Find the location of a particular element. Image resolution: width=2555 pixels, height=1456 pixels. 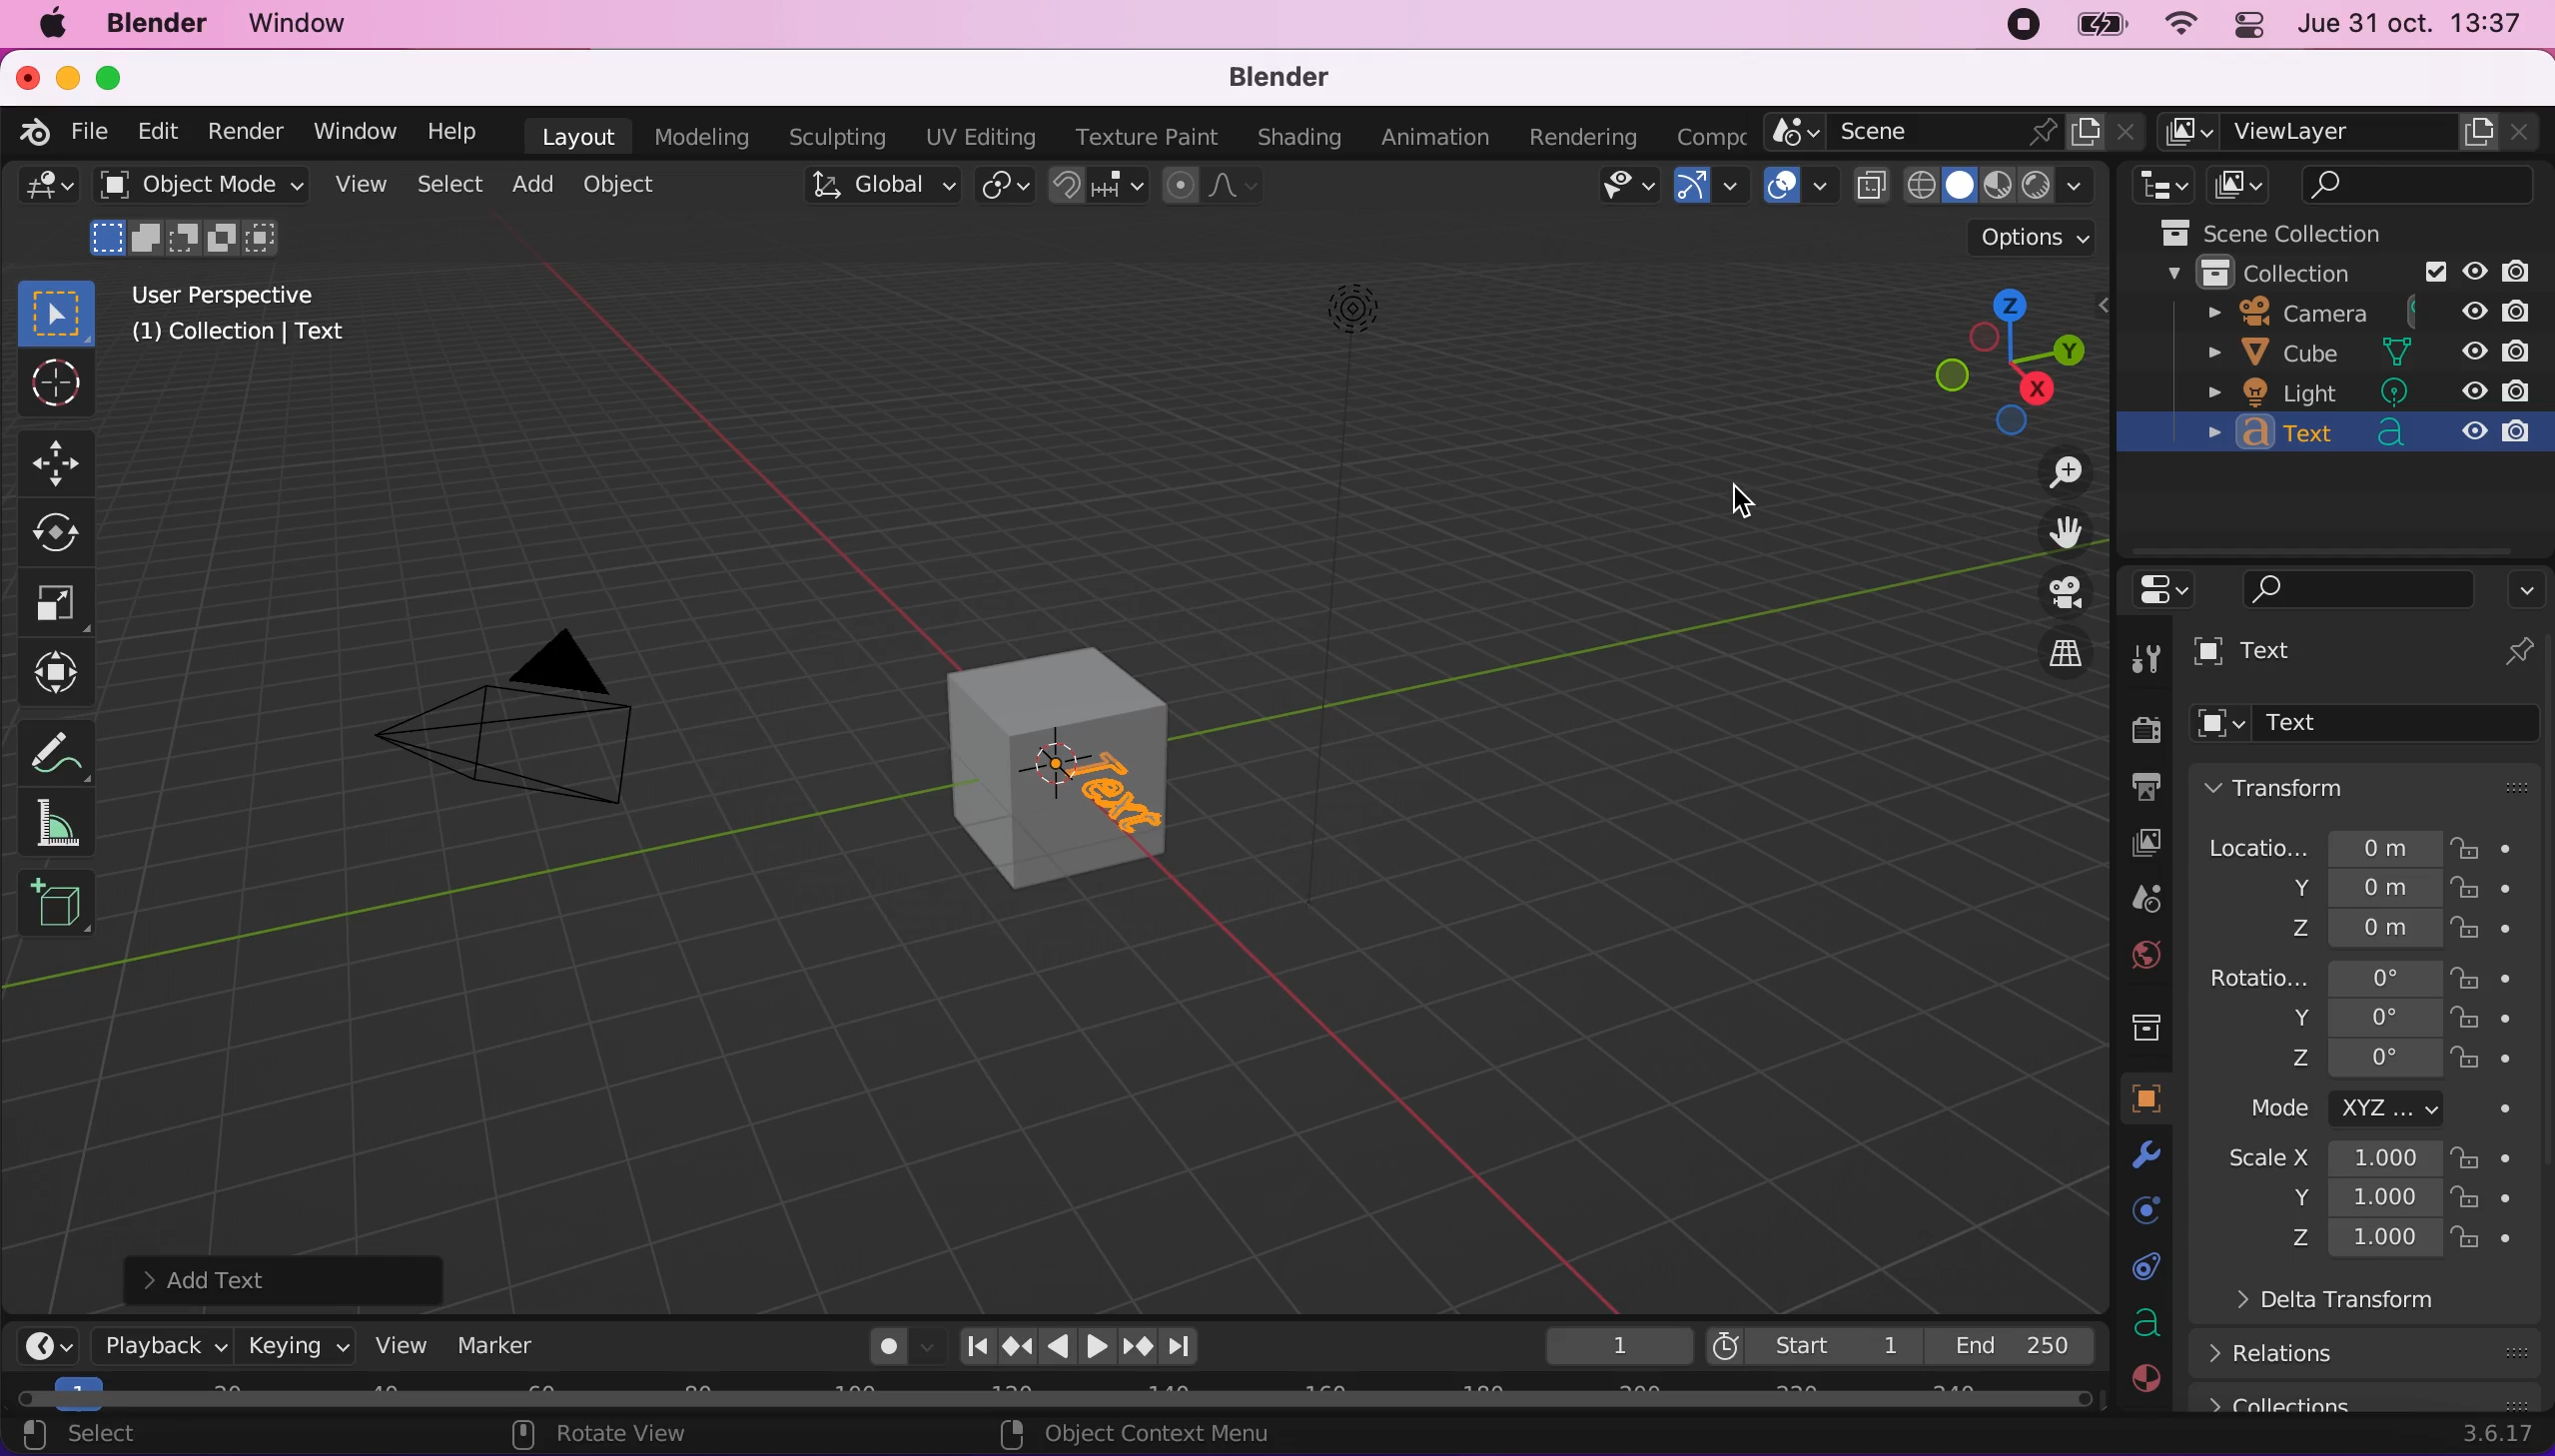

measure is located at coordinates (65, 827).